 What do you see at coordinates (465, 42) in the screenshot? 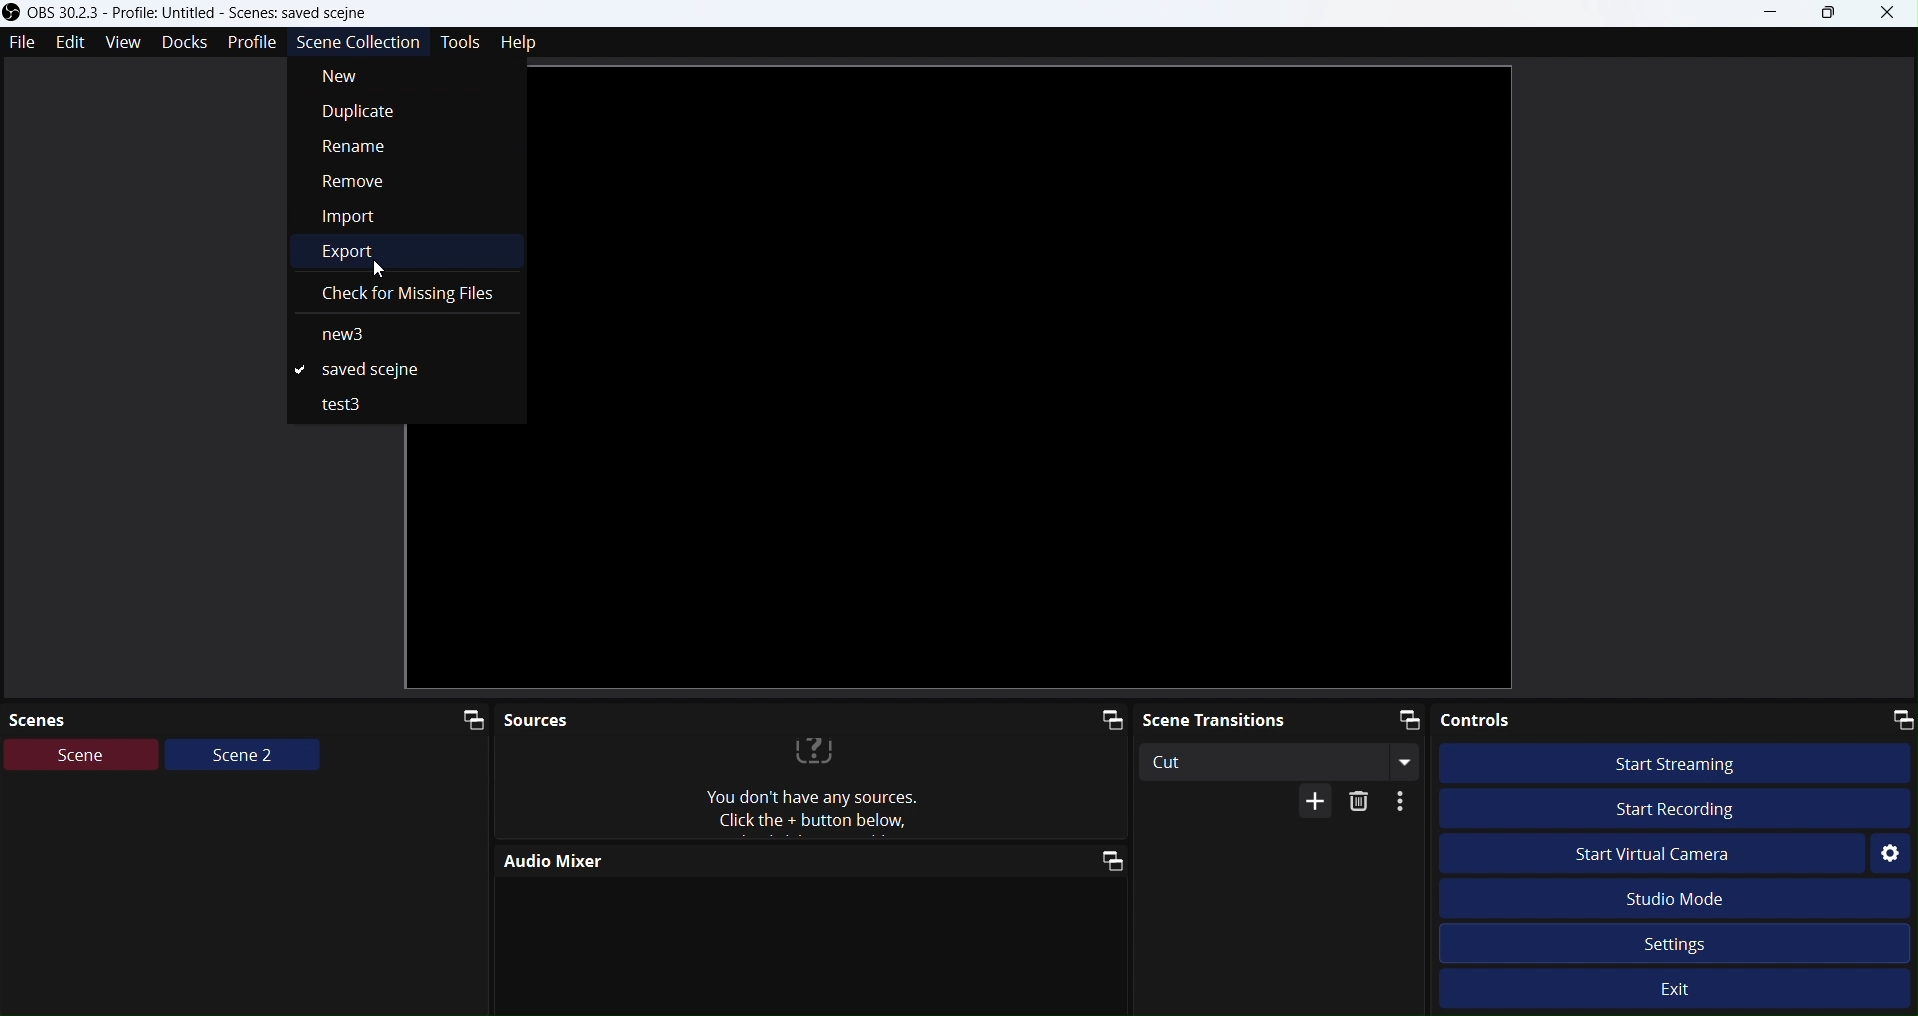
I see `Tools` at bounding box center [465, 42].